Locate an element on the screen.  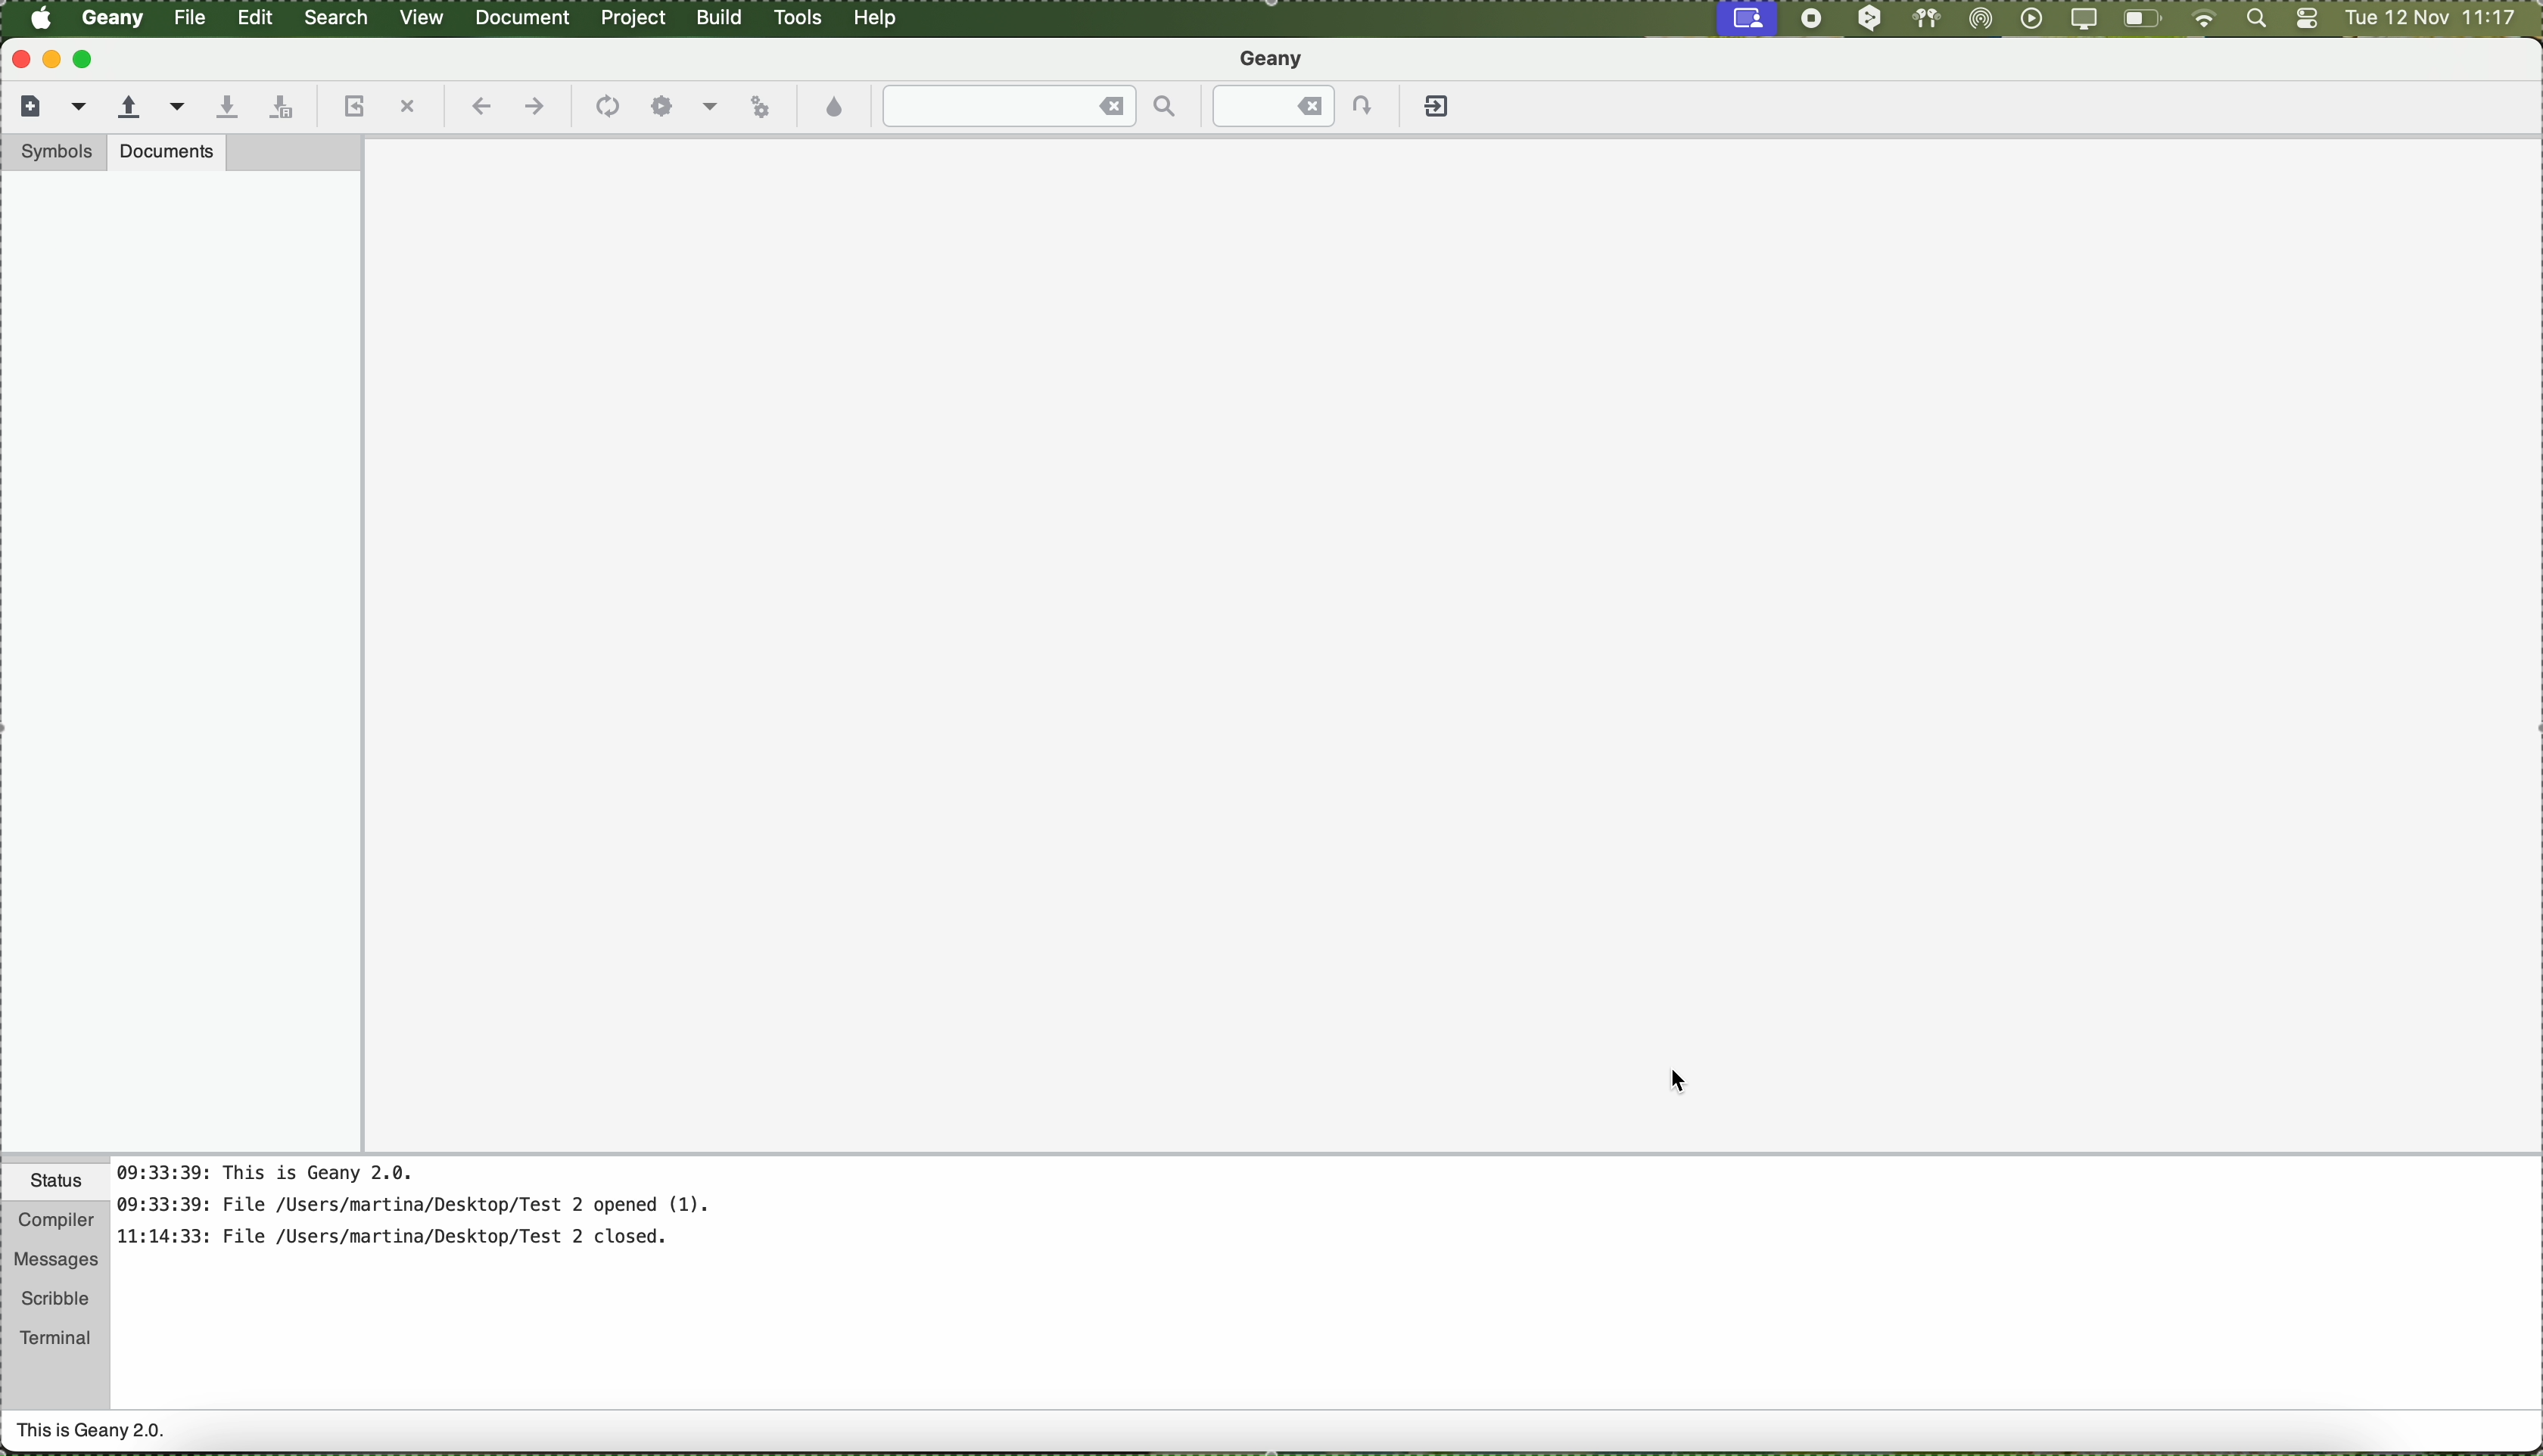
terminal is located at coordinates (56, 1334).